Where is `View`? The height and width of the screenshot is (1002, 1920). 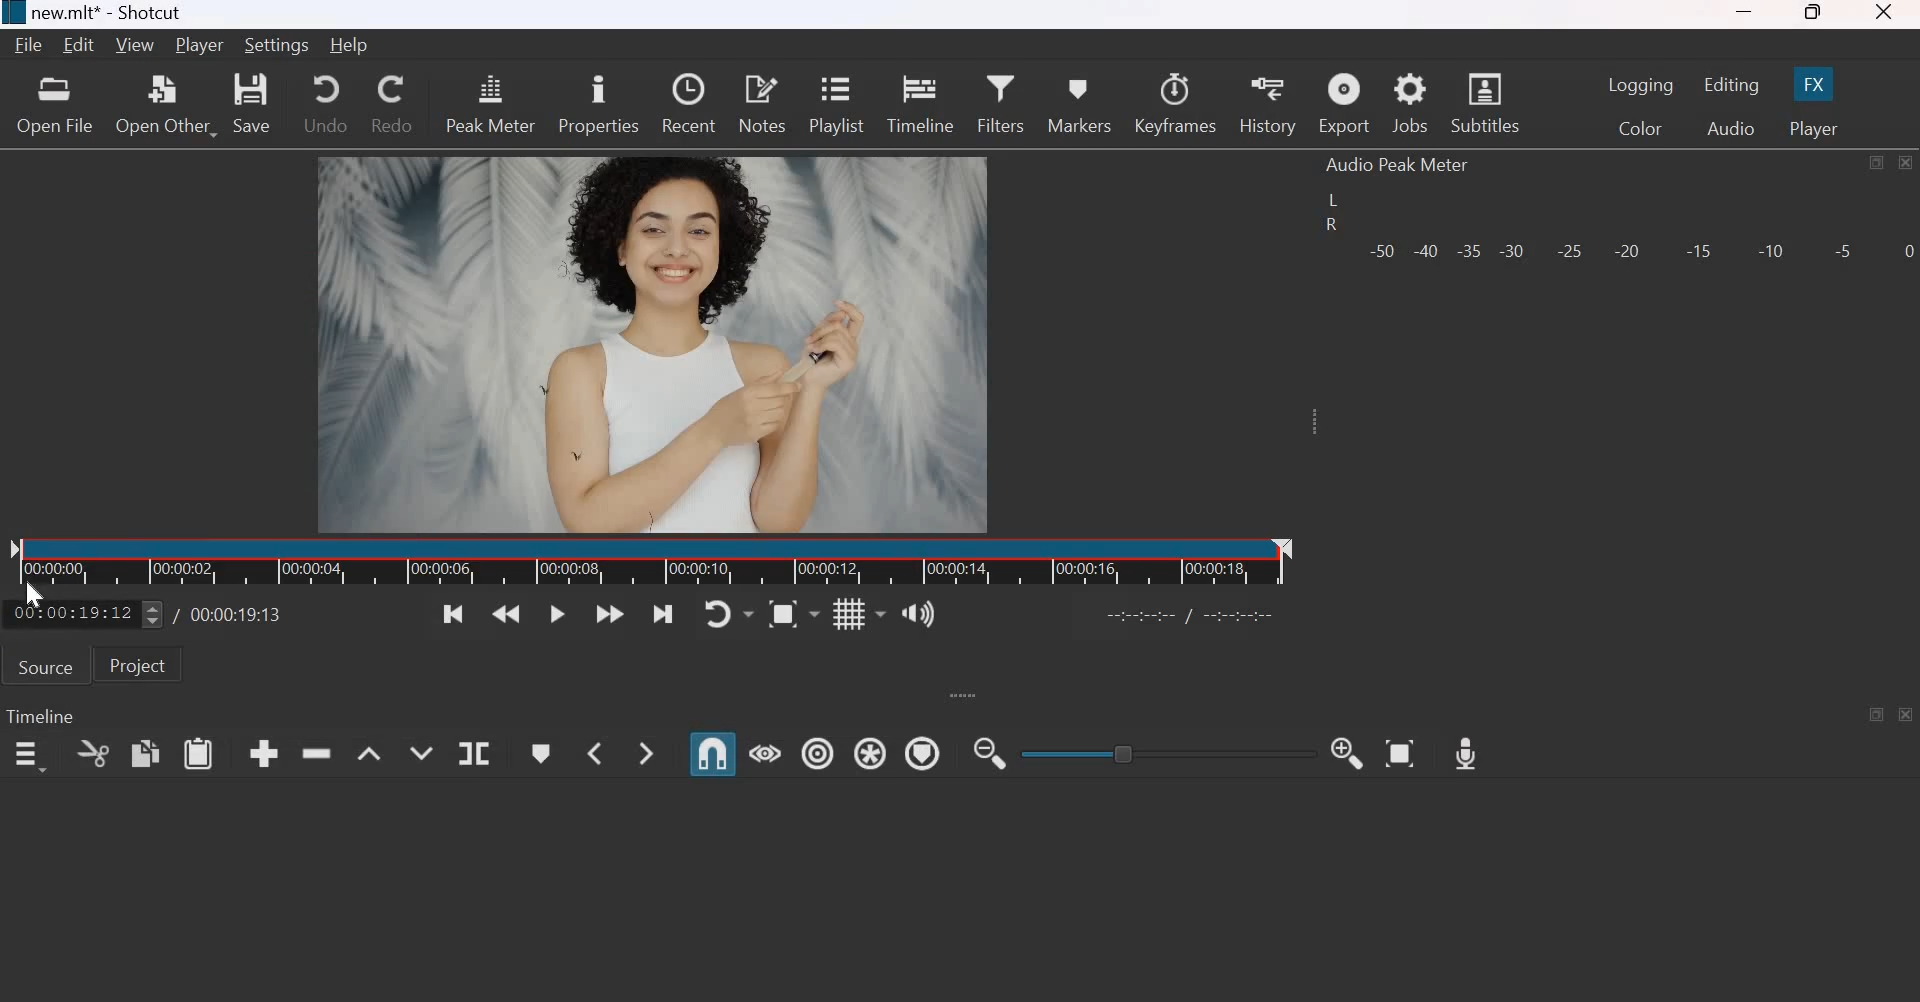 View is located at coordinates (138, 45).